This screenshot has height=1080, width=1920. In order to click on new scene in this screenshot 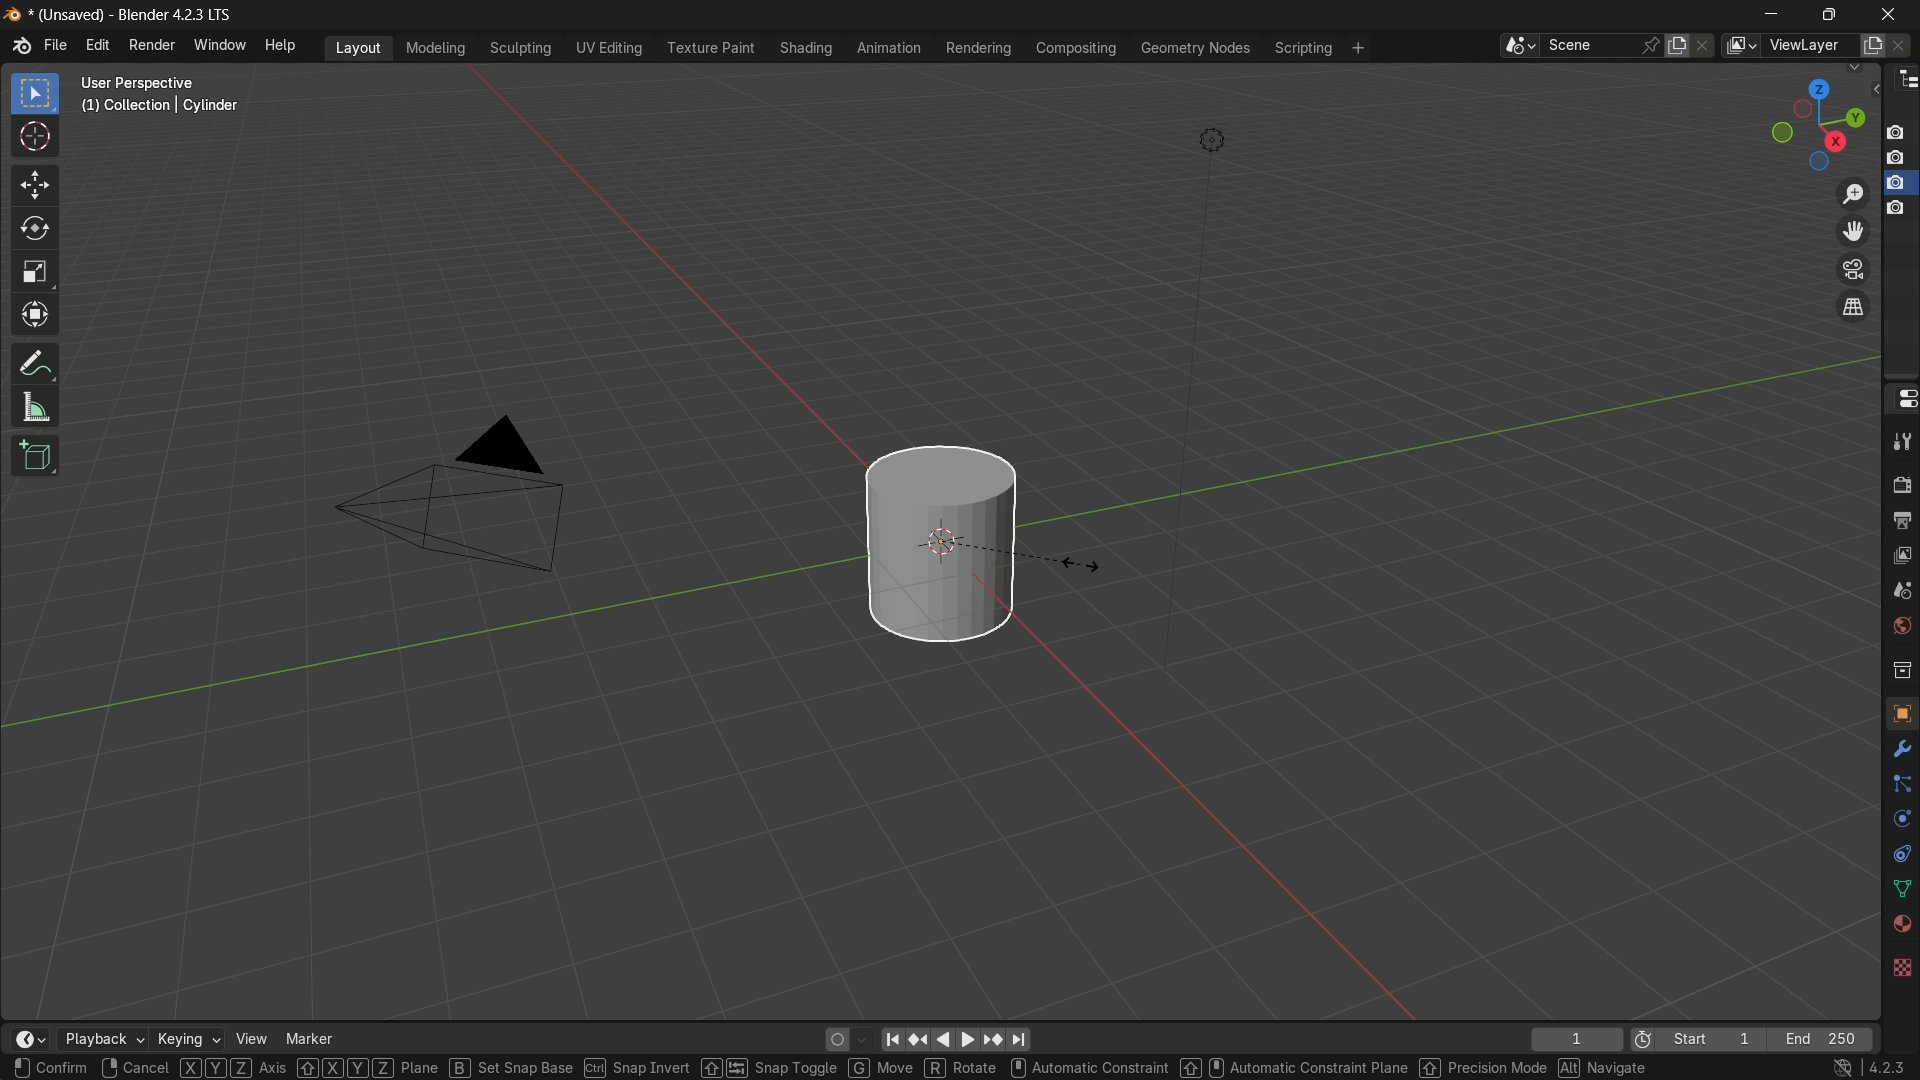, I will do `click(1679, 45)`.